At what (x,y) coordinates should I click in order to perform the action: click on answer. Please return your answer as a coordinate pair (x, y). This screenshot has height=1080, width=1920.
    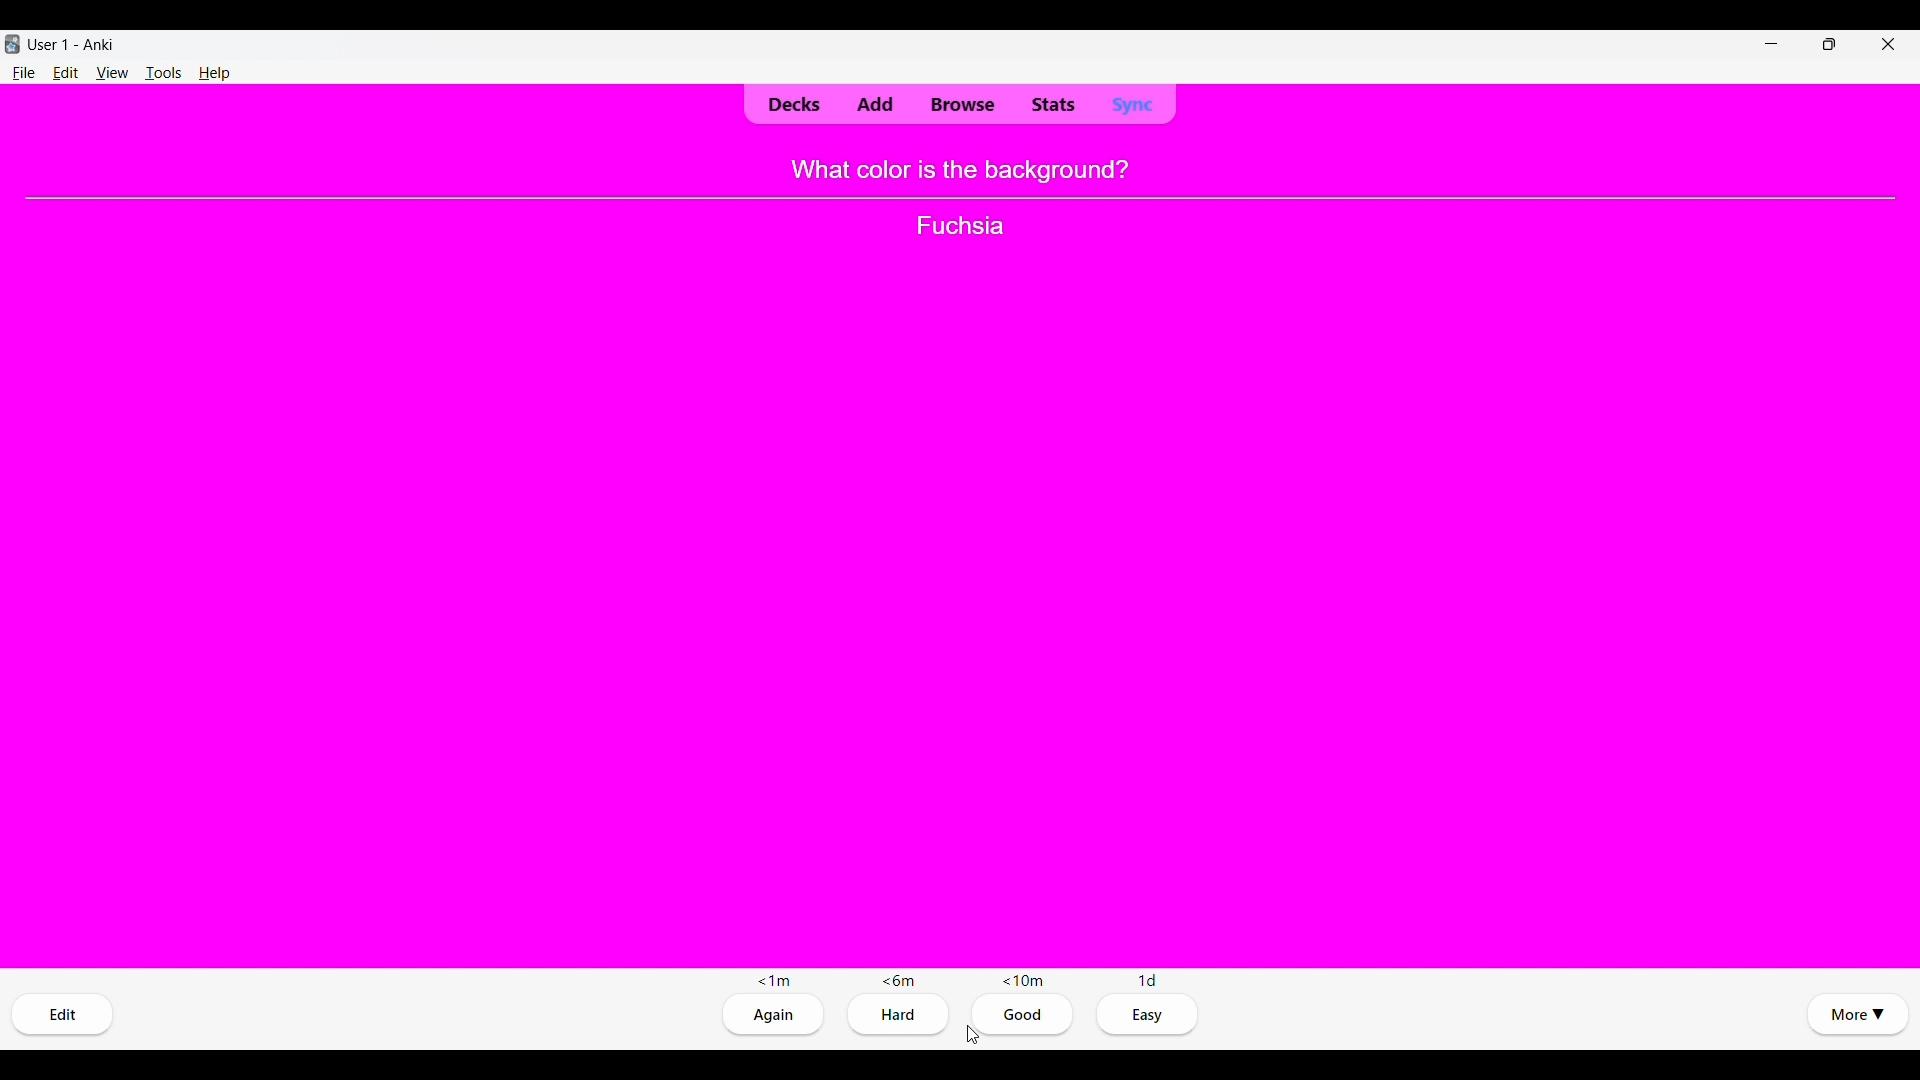
    Looking at the image, I should click on (957, 225).